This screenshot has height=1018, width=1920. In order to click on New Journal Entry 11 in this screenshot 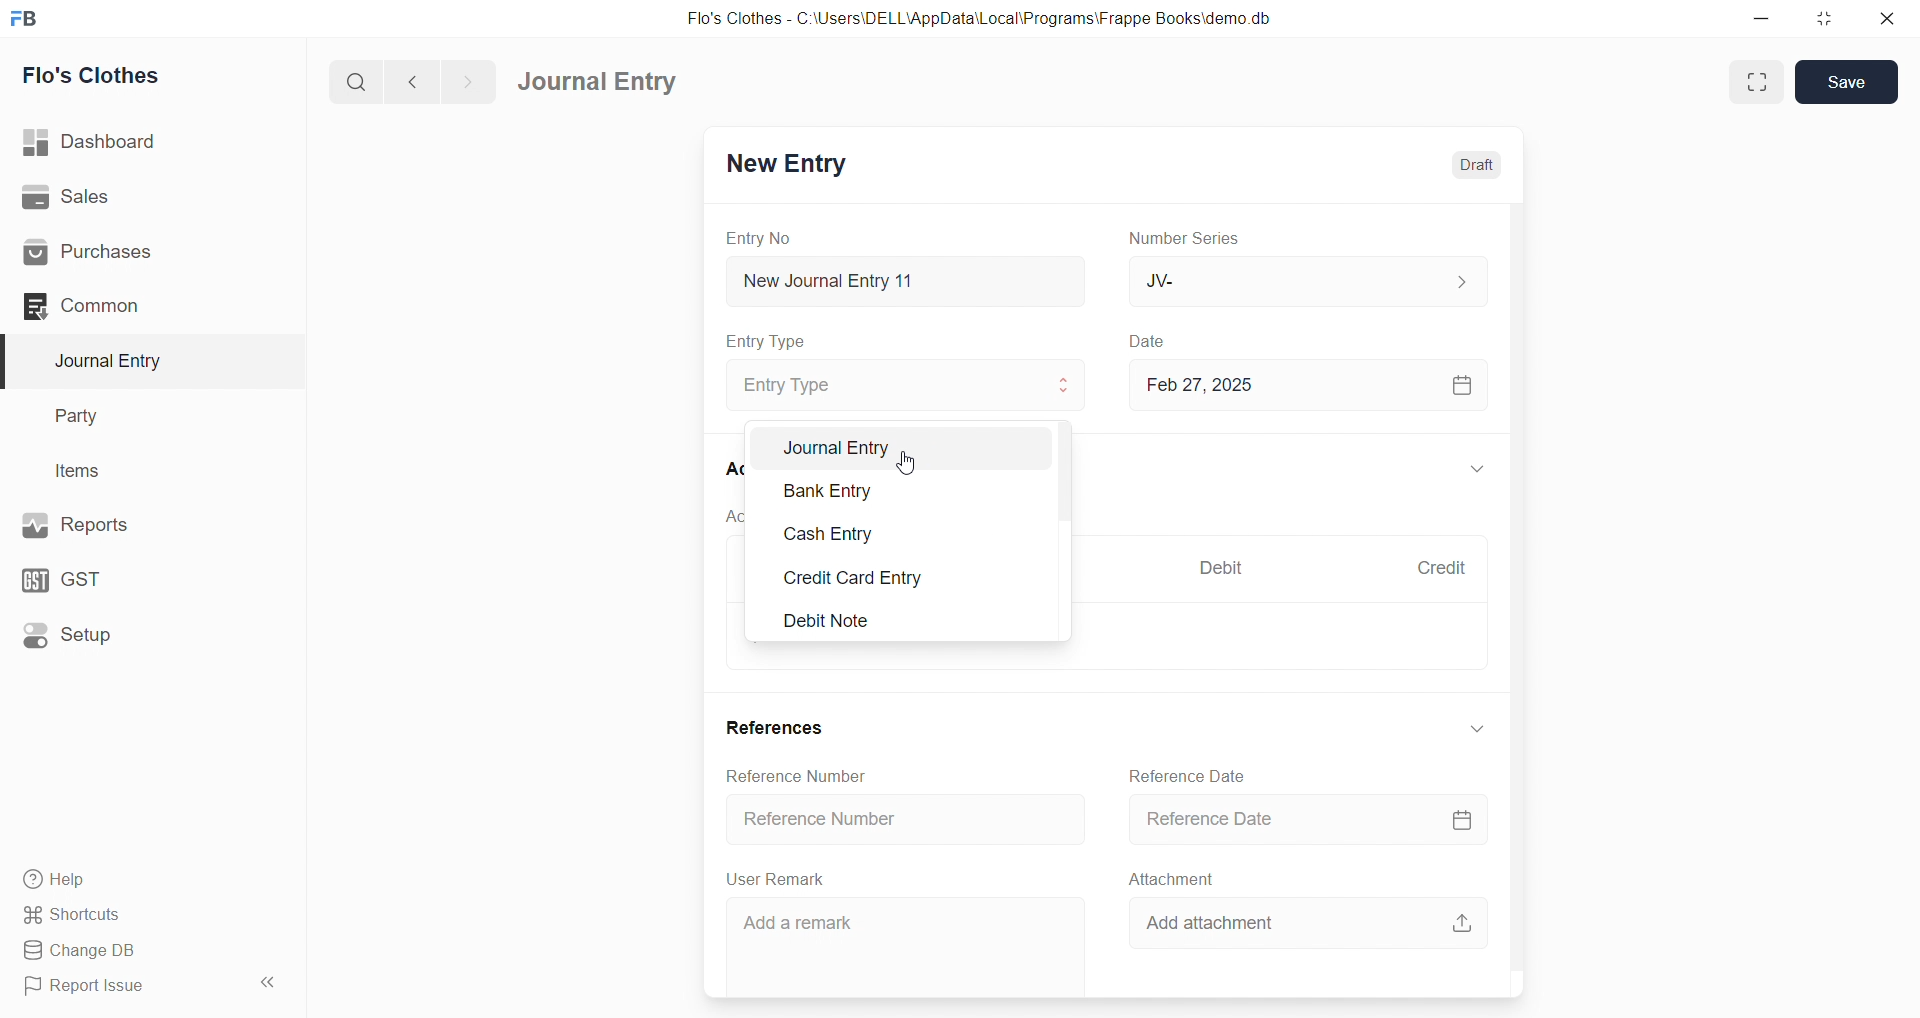, I will do `click(906, 281)`.